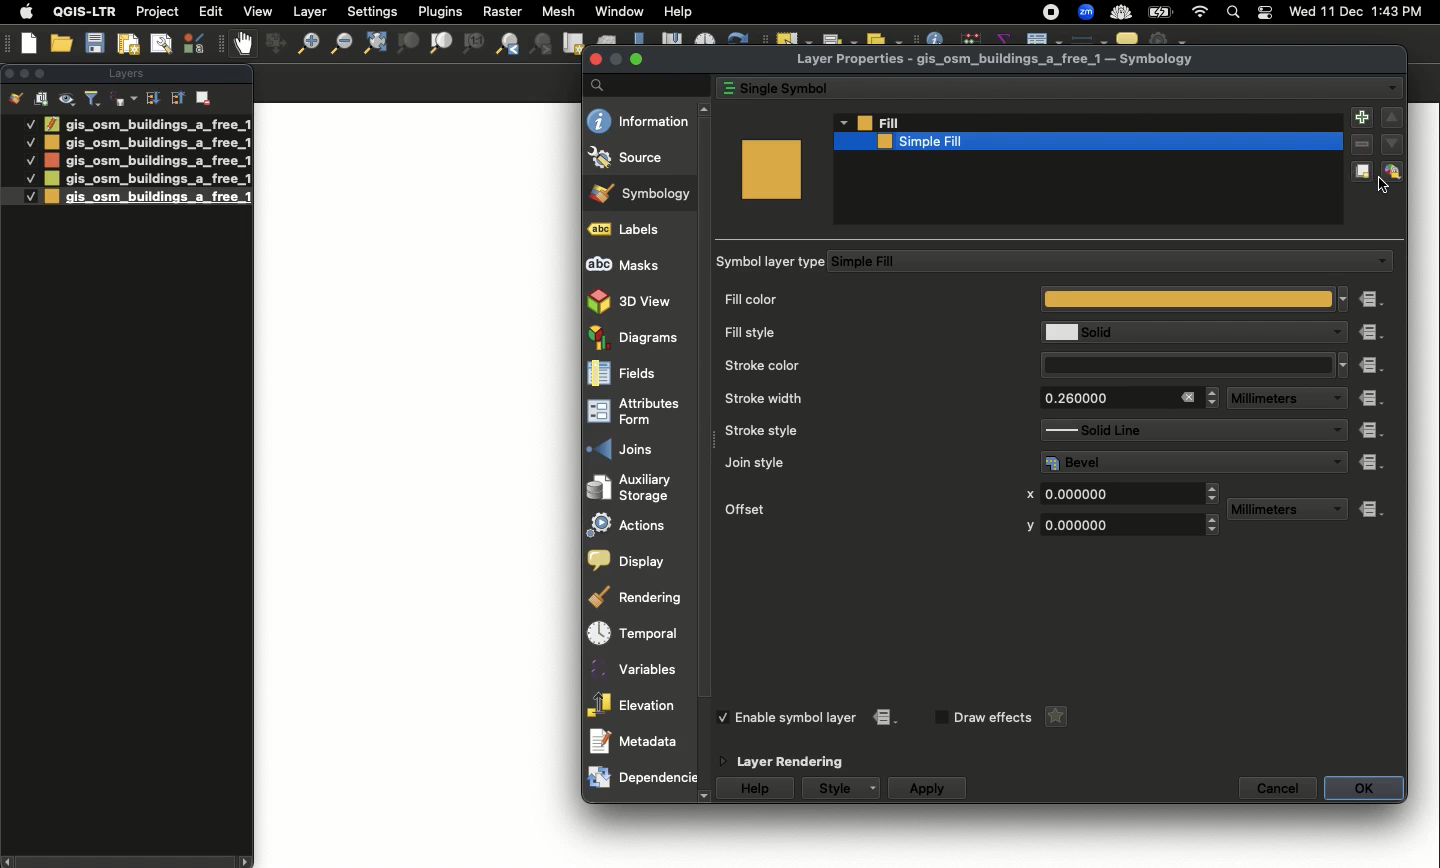  Describe the element at coordinates (147, 160) in the screenshot. I see `gis_osm_buildings_a_free_1` at that location.